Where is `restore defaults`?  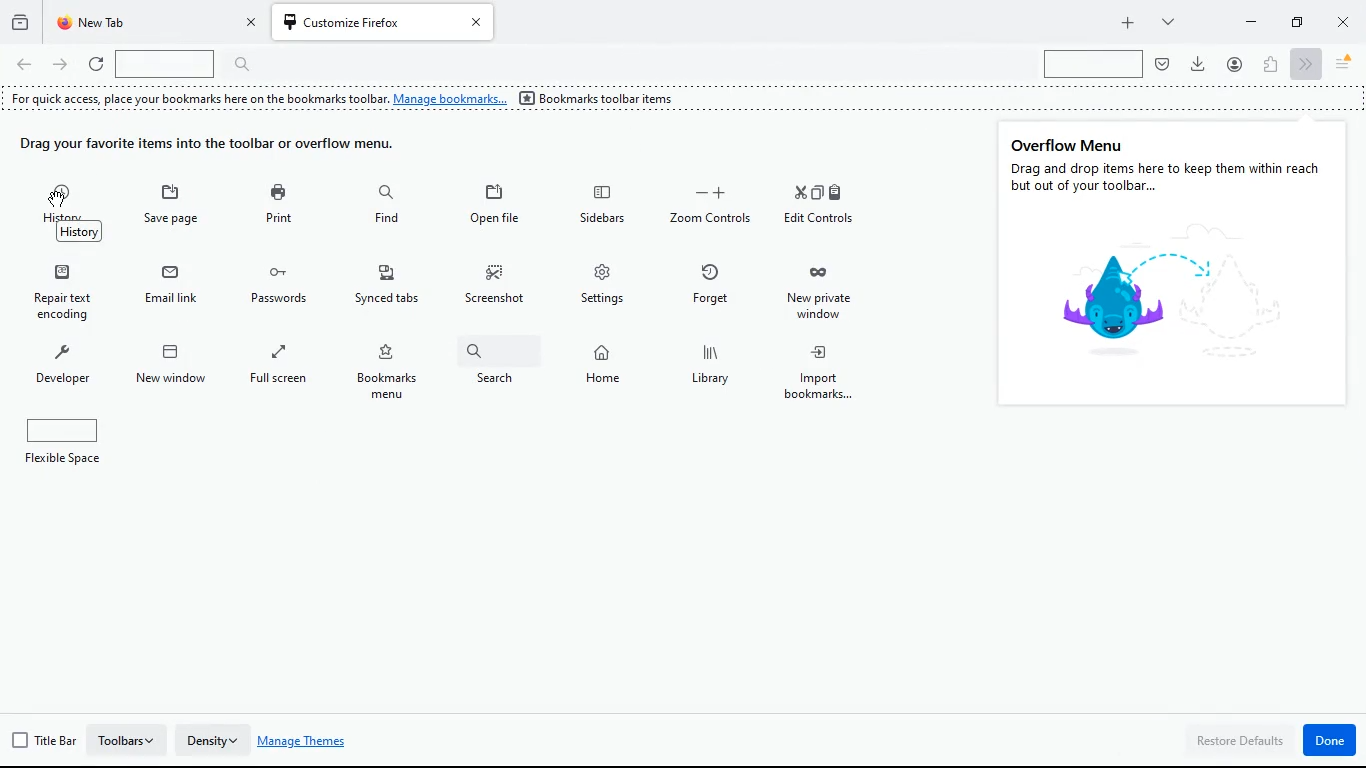
restore defaults is located at coordinates (1240, 742).